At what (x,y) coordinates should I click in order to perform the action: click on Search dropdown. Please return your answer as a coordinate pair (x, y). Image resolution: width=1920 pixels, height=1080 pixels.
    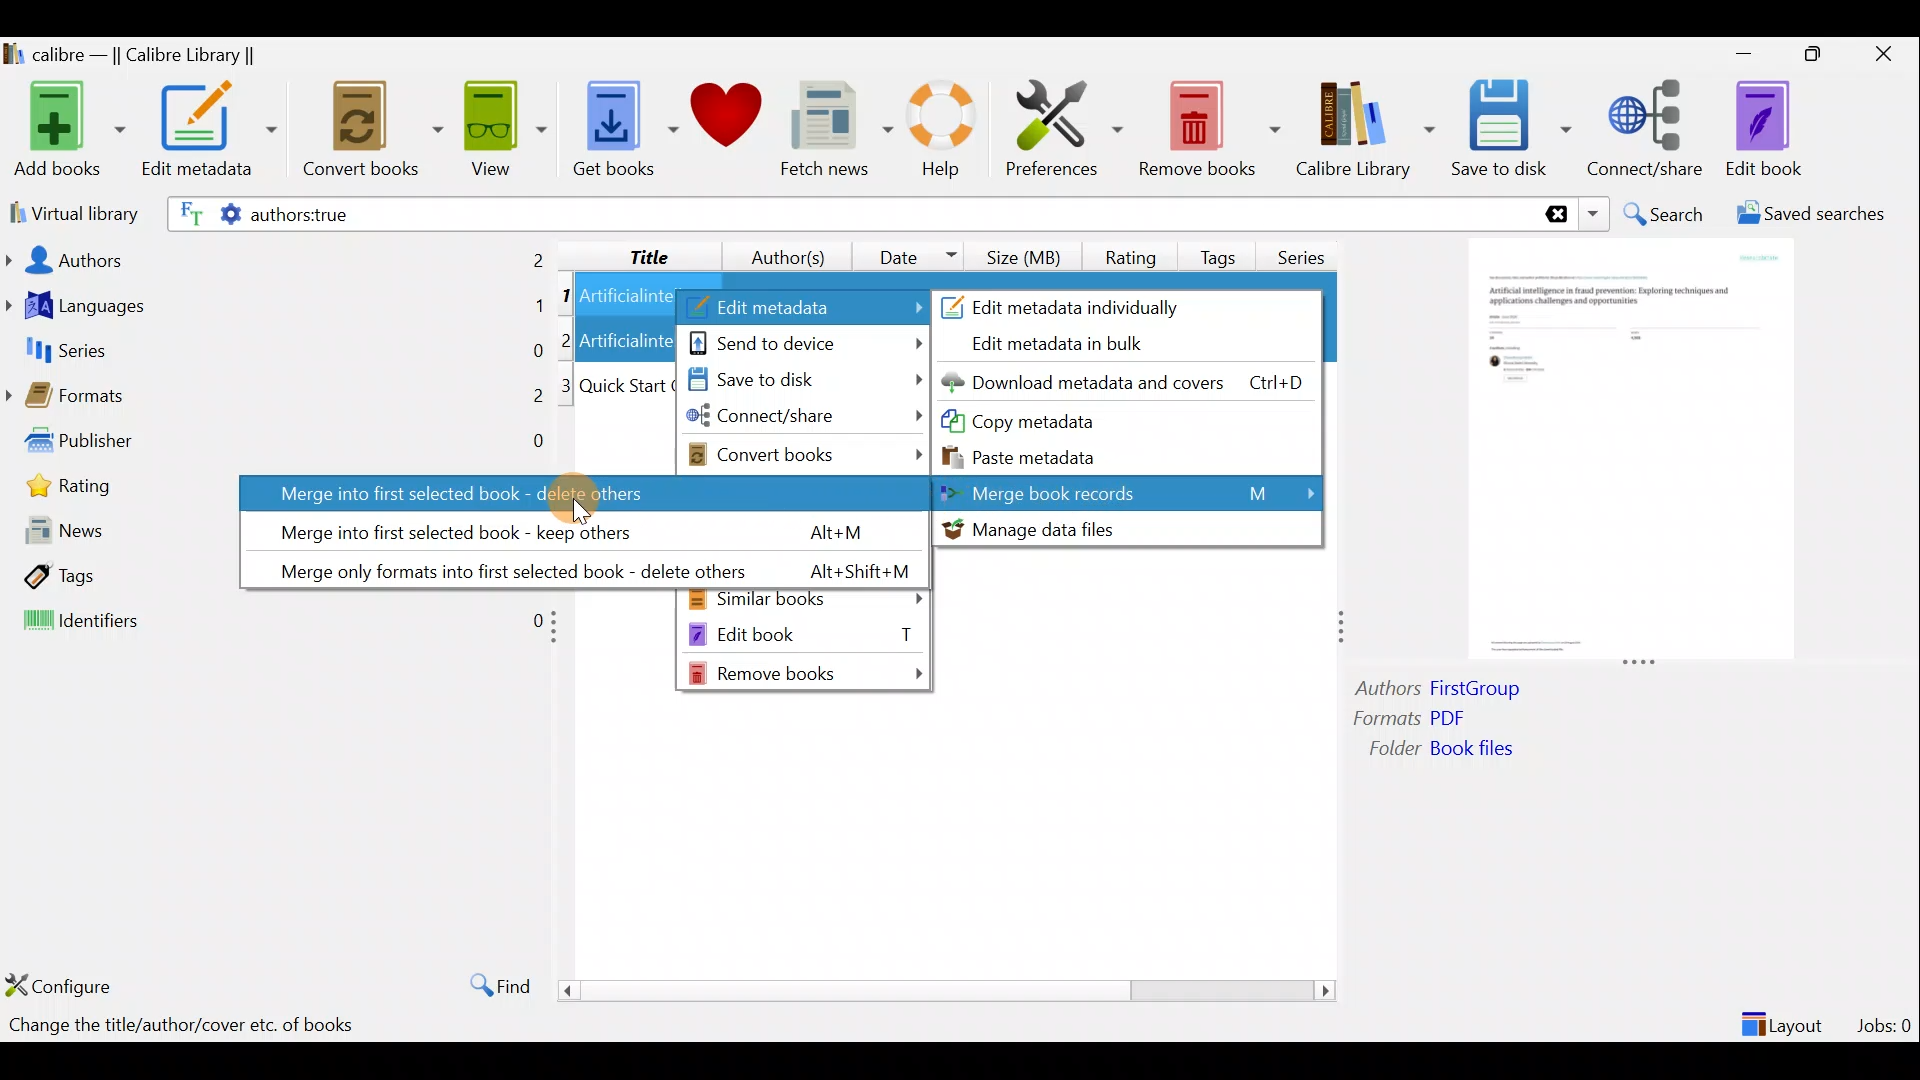
    Looking at the image, I should click on (1596, 214).